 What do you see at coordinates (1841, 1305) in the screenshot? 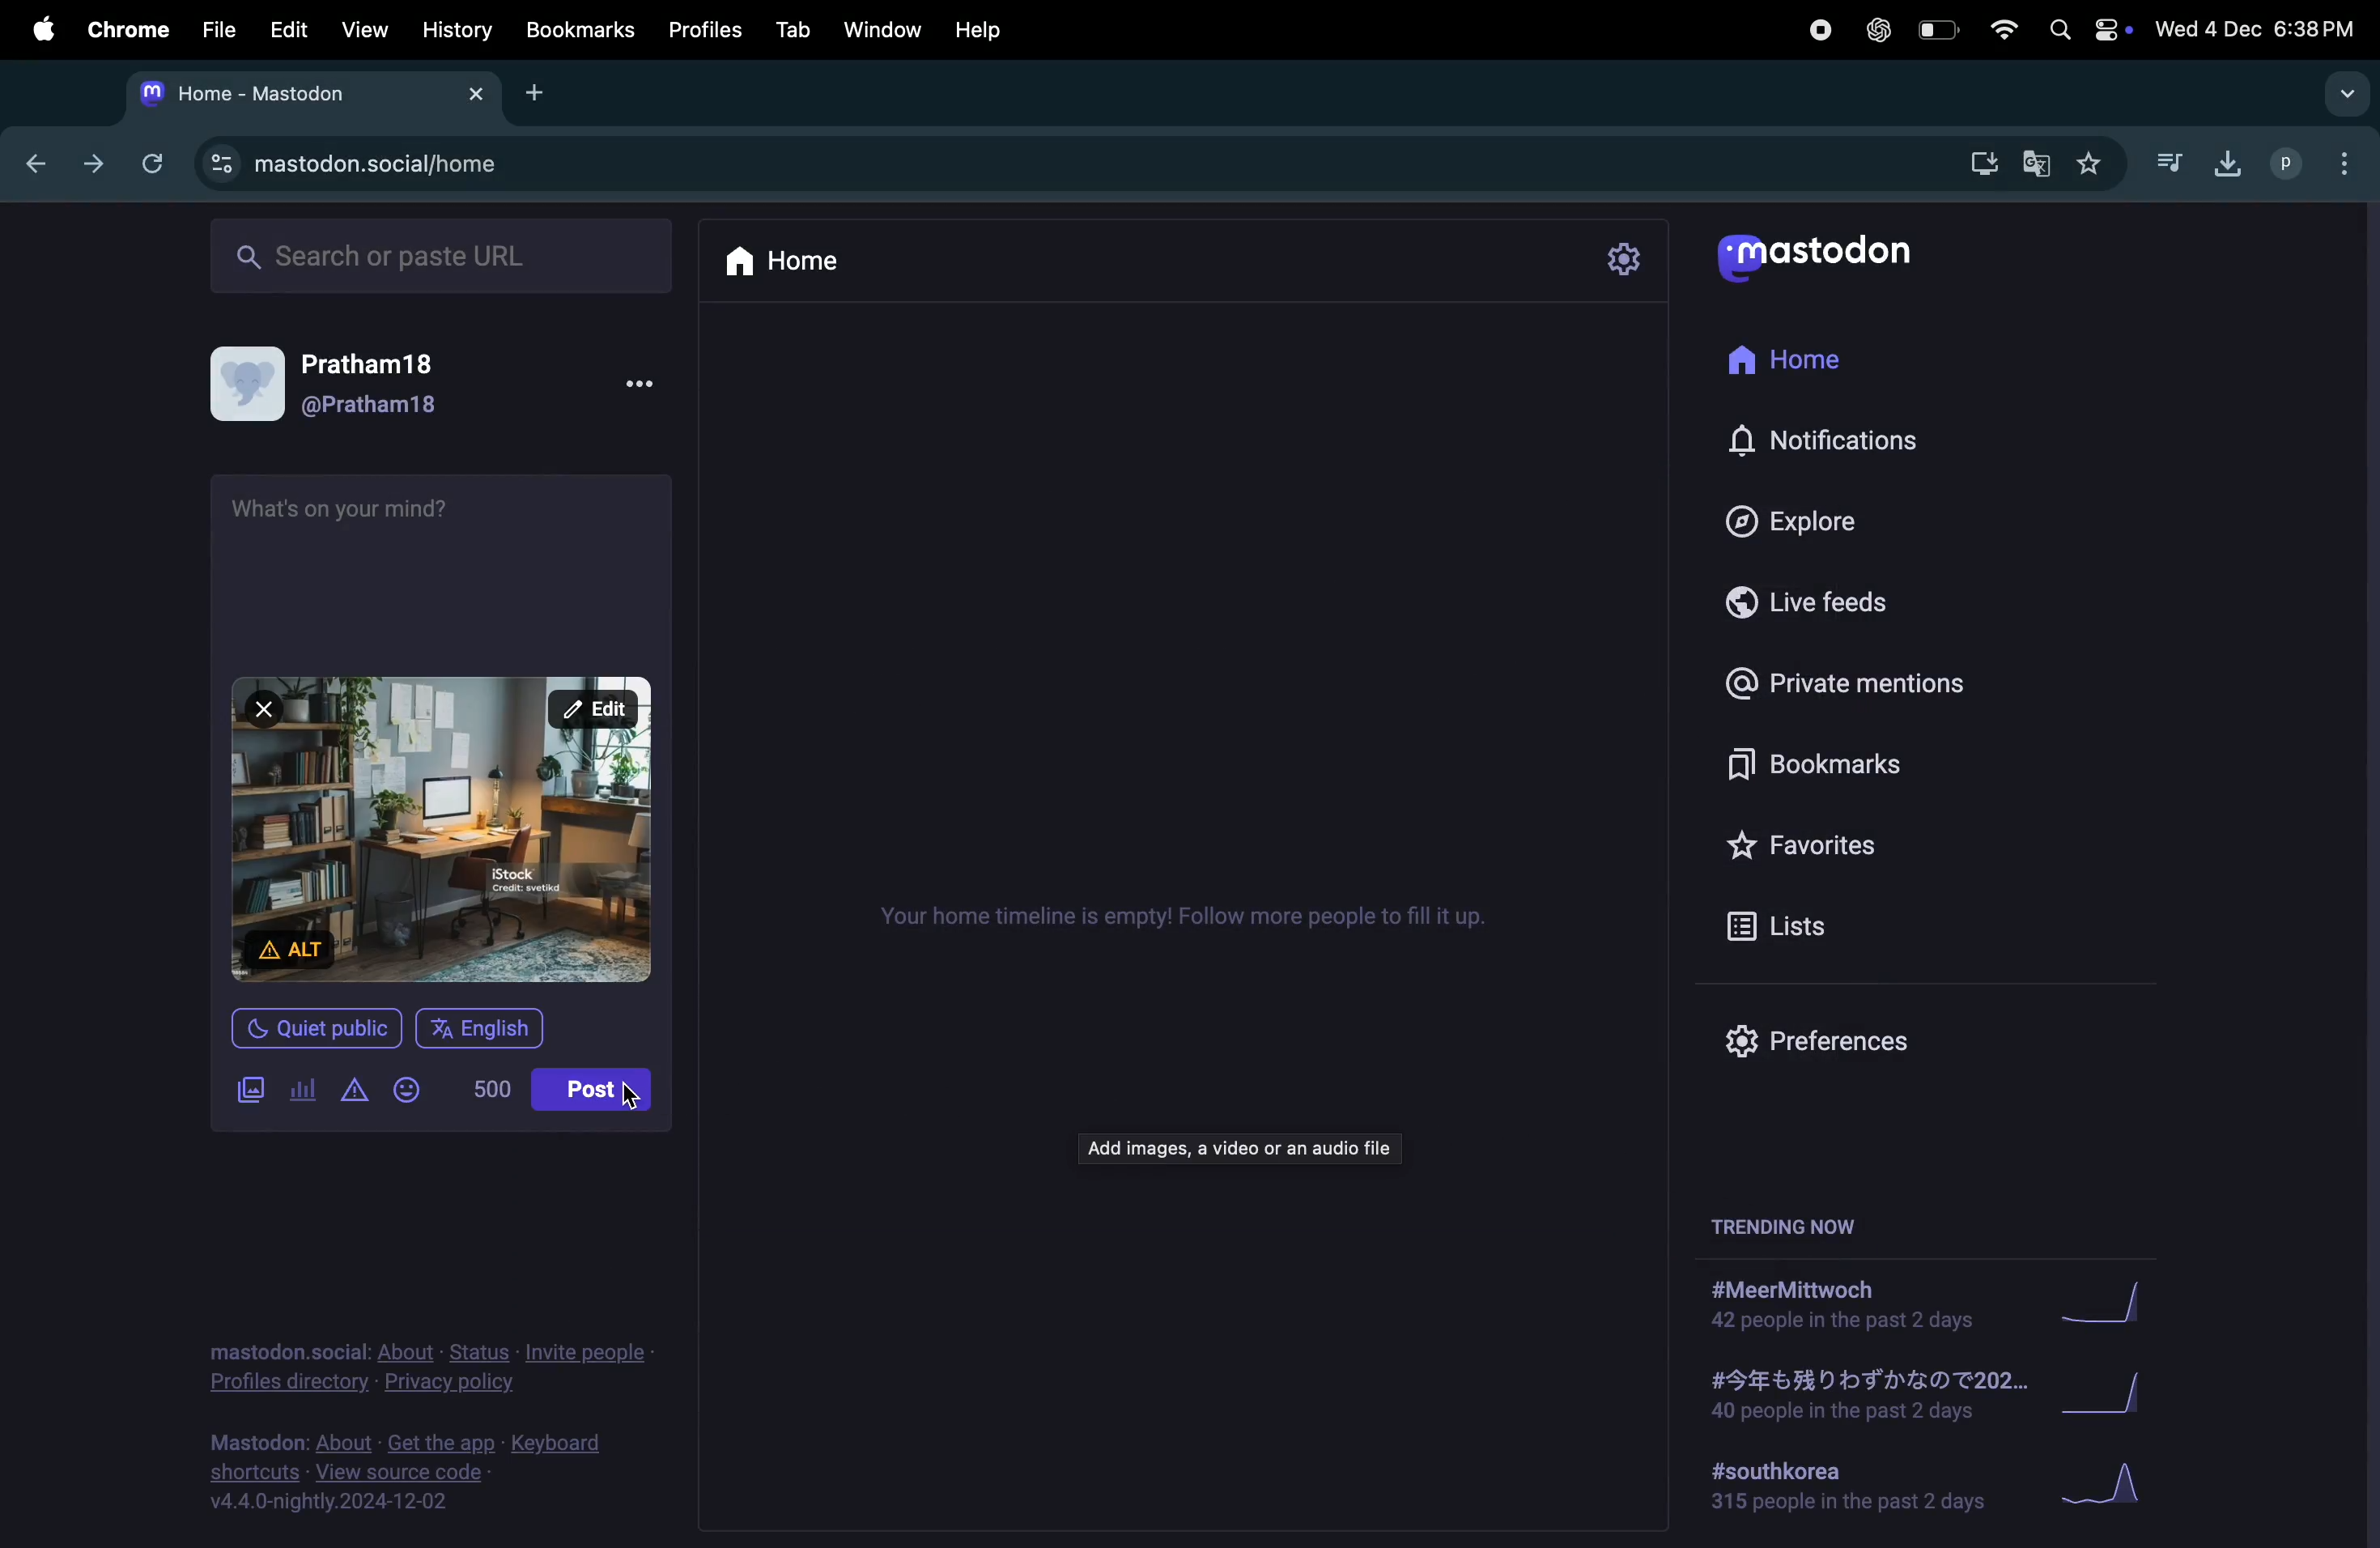
I see `# meermittwoch` at bounding box center [1841, 1305].